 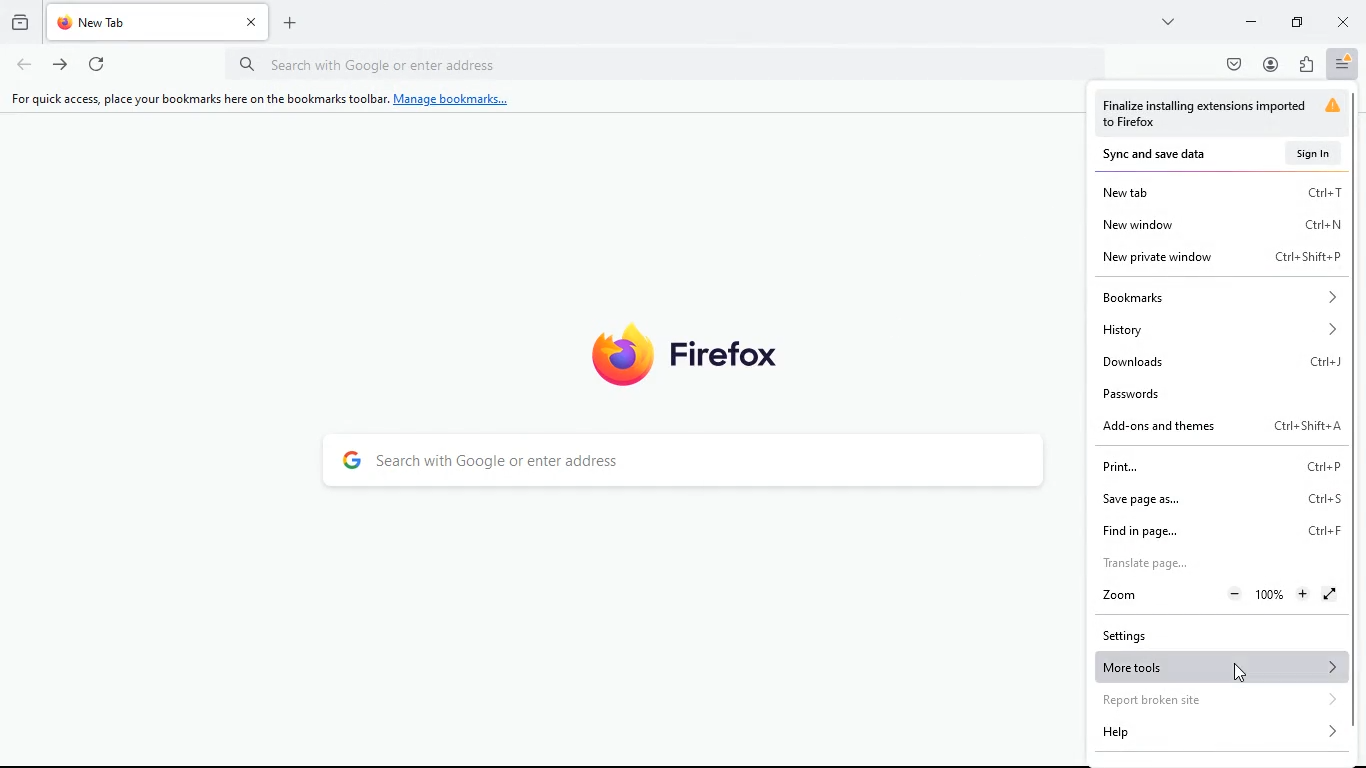 I want to click on forward, so click(x=62, y=67).